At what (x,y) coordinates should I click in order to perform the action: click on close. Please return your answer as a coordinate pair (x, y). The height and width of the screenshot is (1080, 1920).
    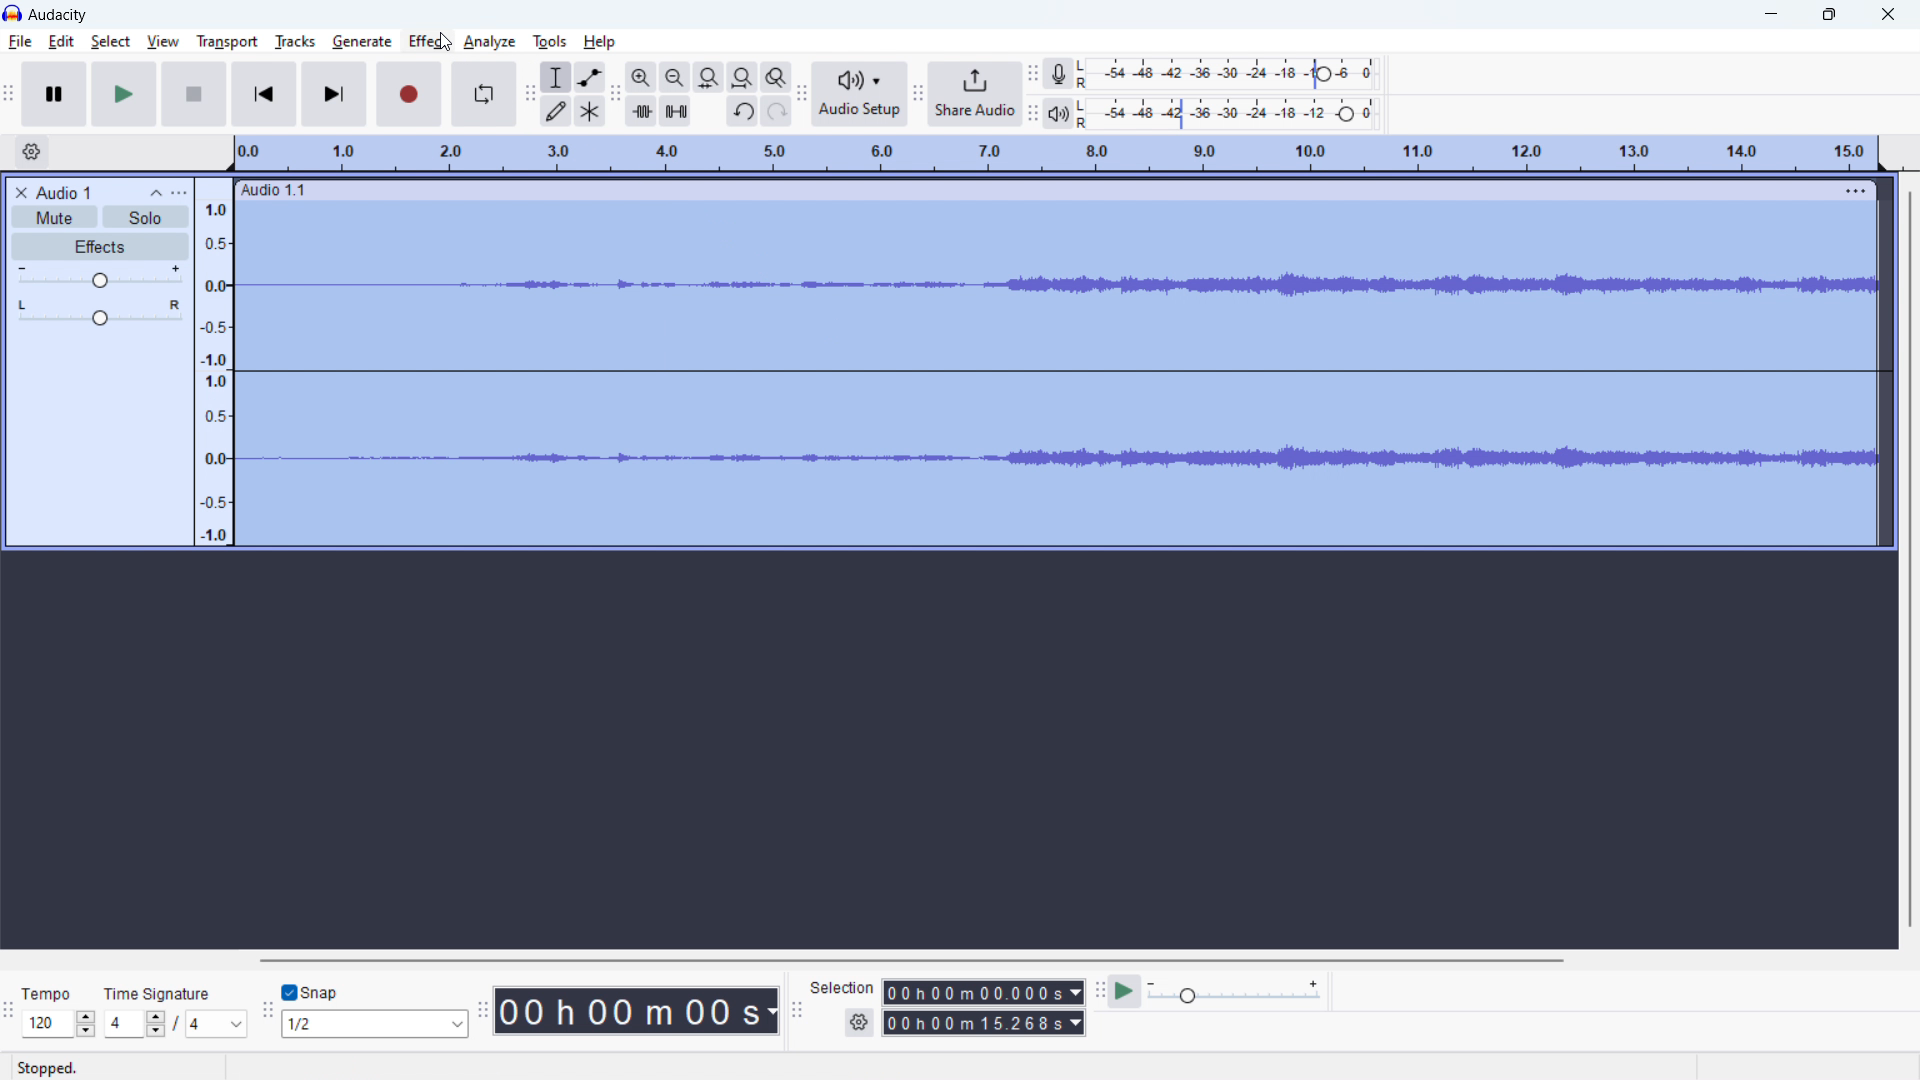
    Looking at the image, I should click on (1889, 13).